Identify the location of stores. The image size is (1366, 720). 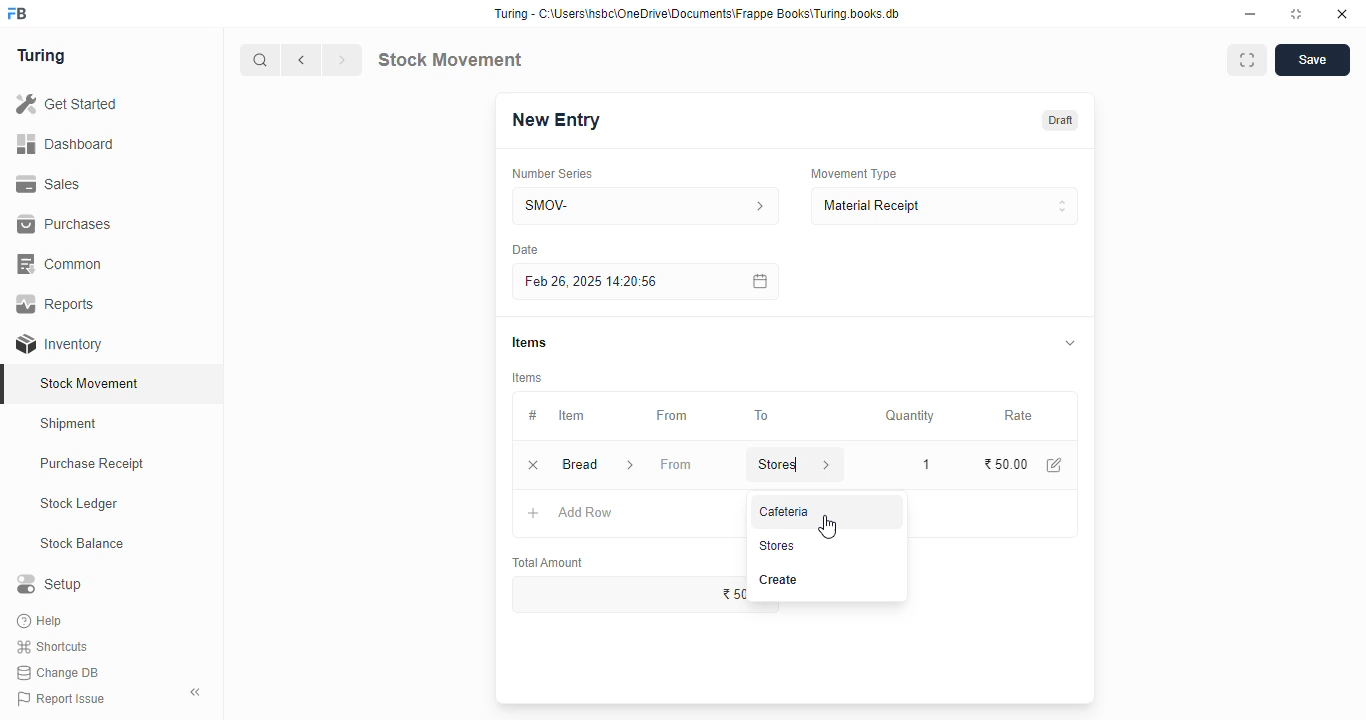
(777, 546).